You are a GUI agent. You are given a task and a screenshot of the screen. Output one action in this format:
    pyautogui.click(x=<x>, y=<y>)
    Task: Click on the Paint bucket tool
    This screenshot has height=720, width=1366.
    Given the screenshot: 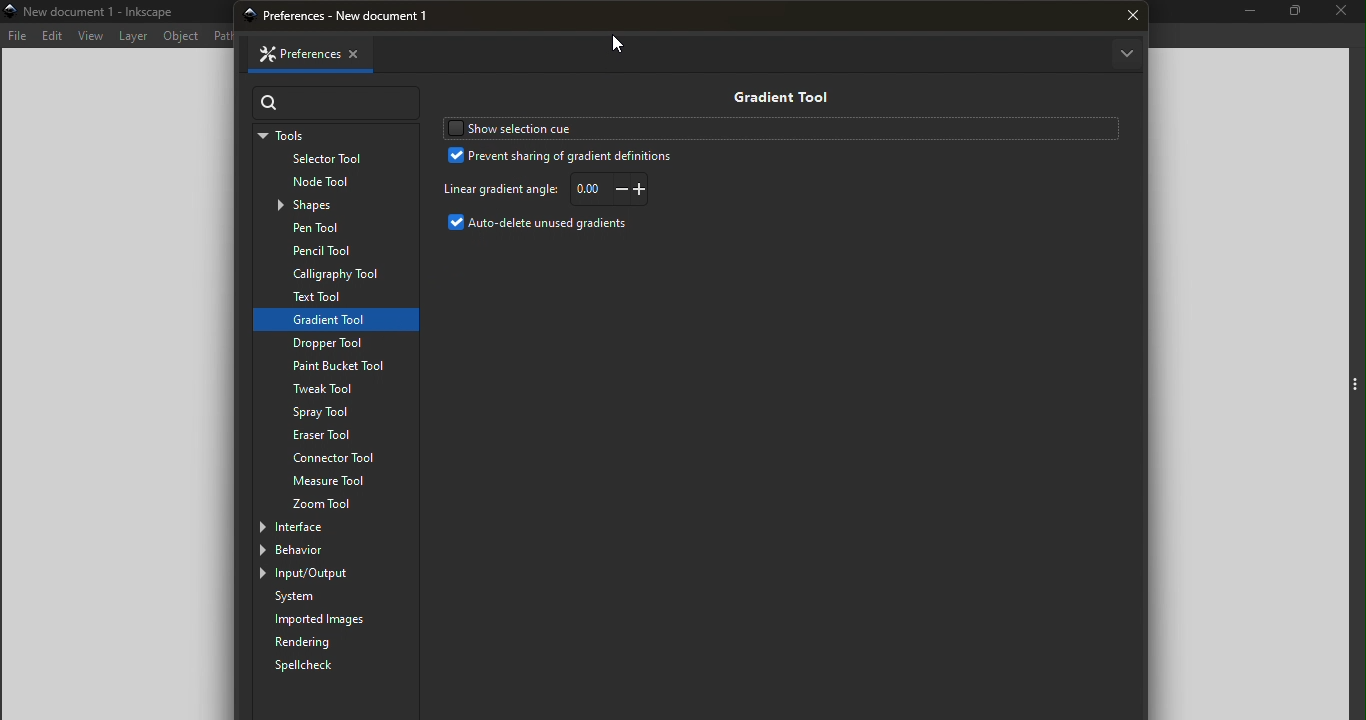 What is the action you would take?
    pyautogui.click(x=329, y=366)
    